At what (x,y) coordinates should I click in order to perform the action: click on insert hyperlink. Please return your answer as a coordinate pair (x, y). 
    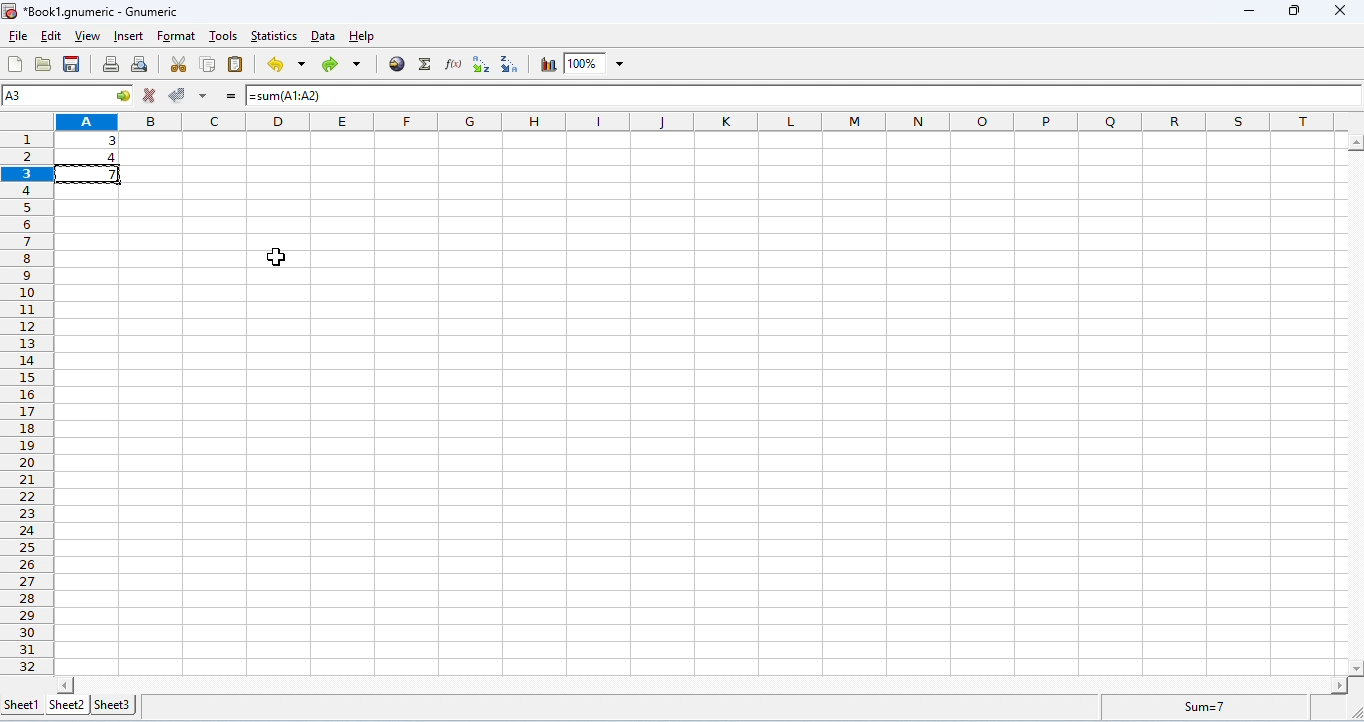
    Looking at the image, I should click on (396, 65).